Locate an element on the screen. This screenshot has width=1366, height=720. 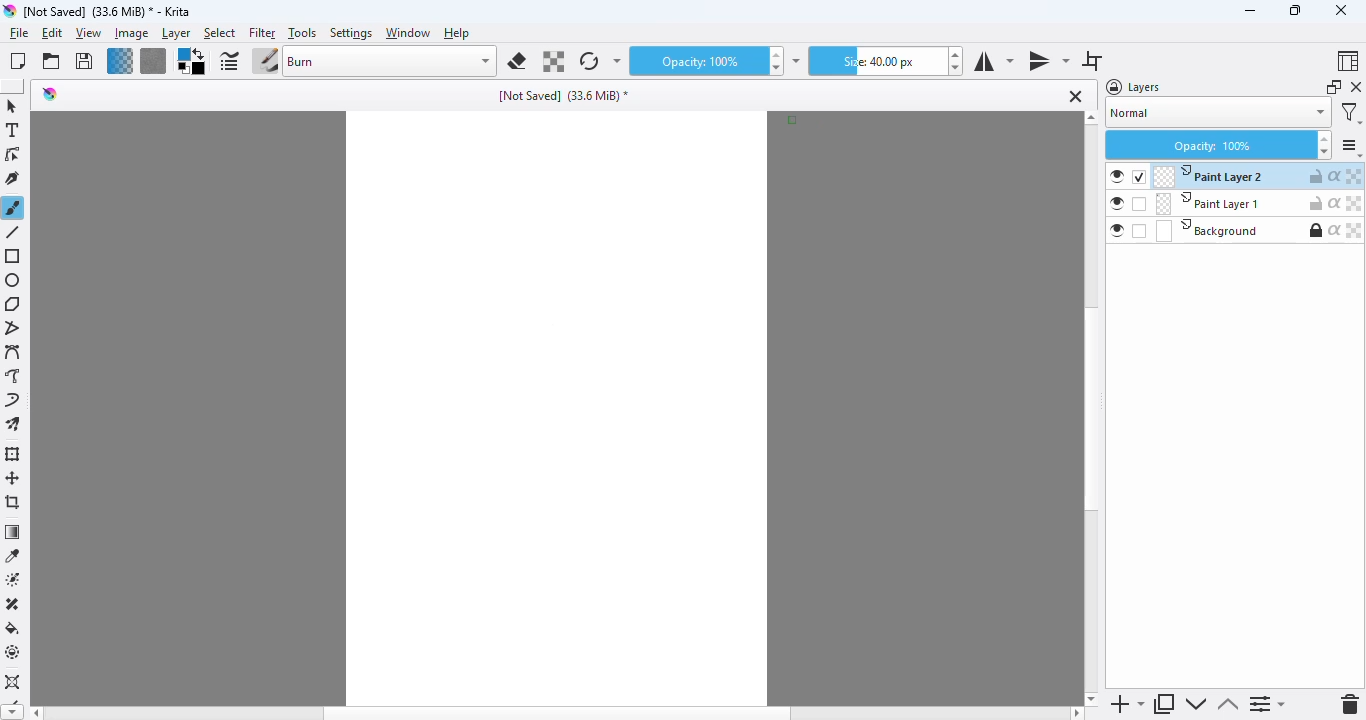
canvas is located at coordinates (556, 408).